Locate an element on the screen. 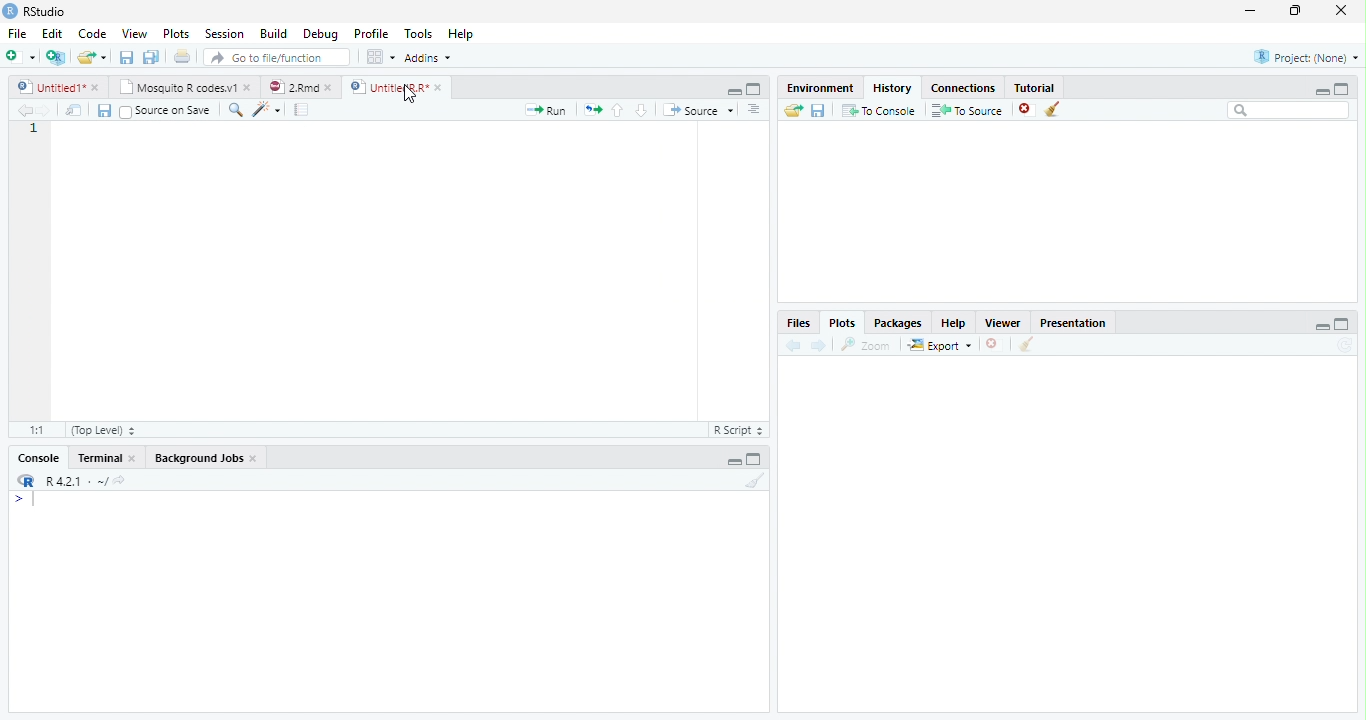 This screenshot has width=1366, height=720. Open an existing file is located at coordinates (85, 57).